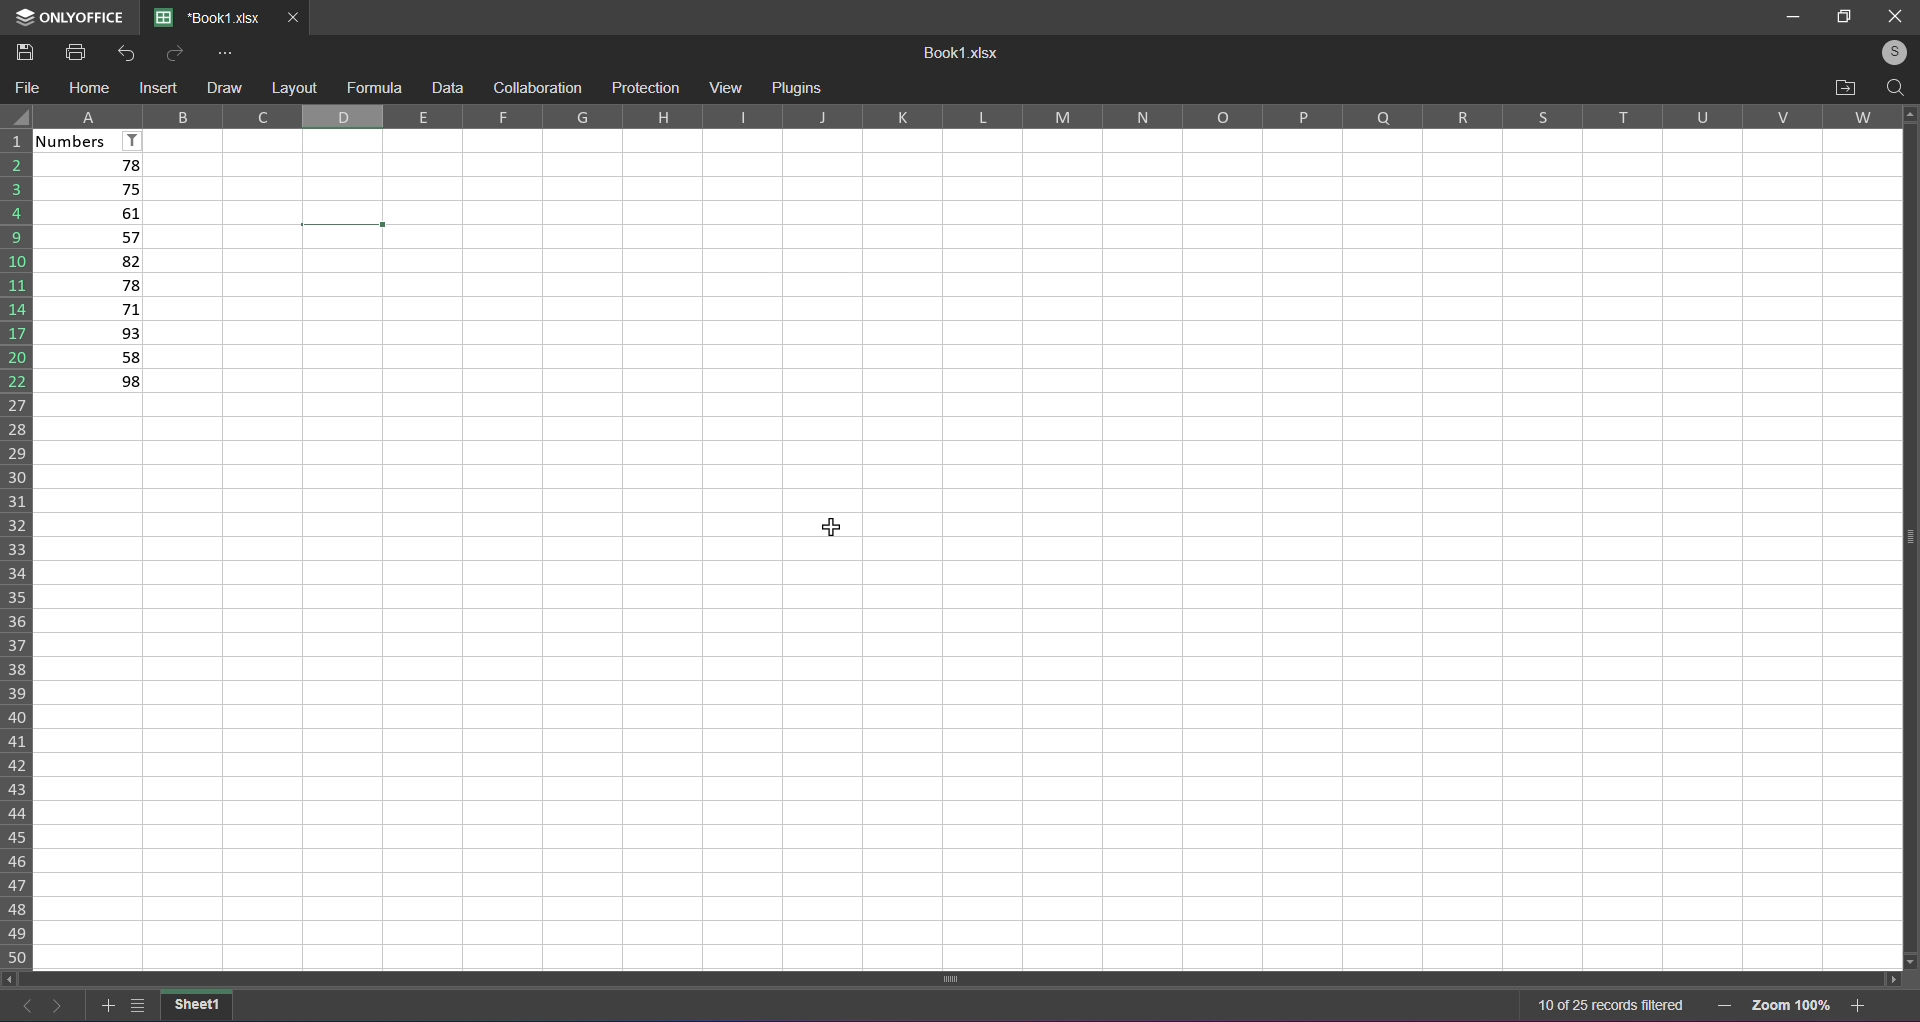 The width and height of the screenshot is (1920, 1022). What do you see at coordinates (724, 86) in the screenshot?
I see `view` at bounding box center [724, 86].